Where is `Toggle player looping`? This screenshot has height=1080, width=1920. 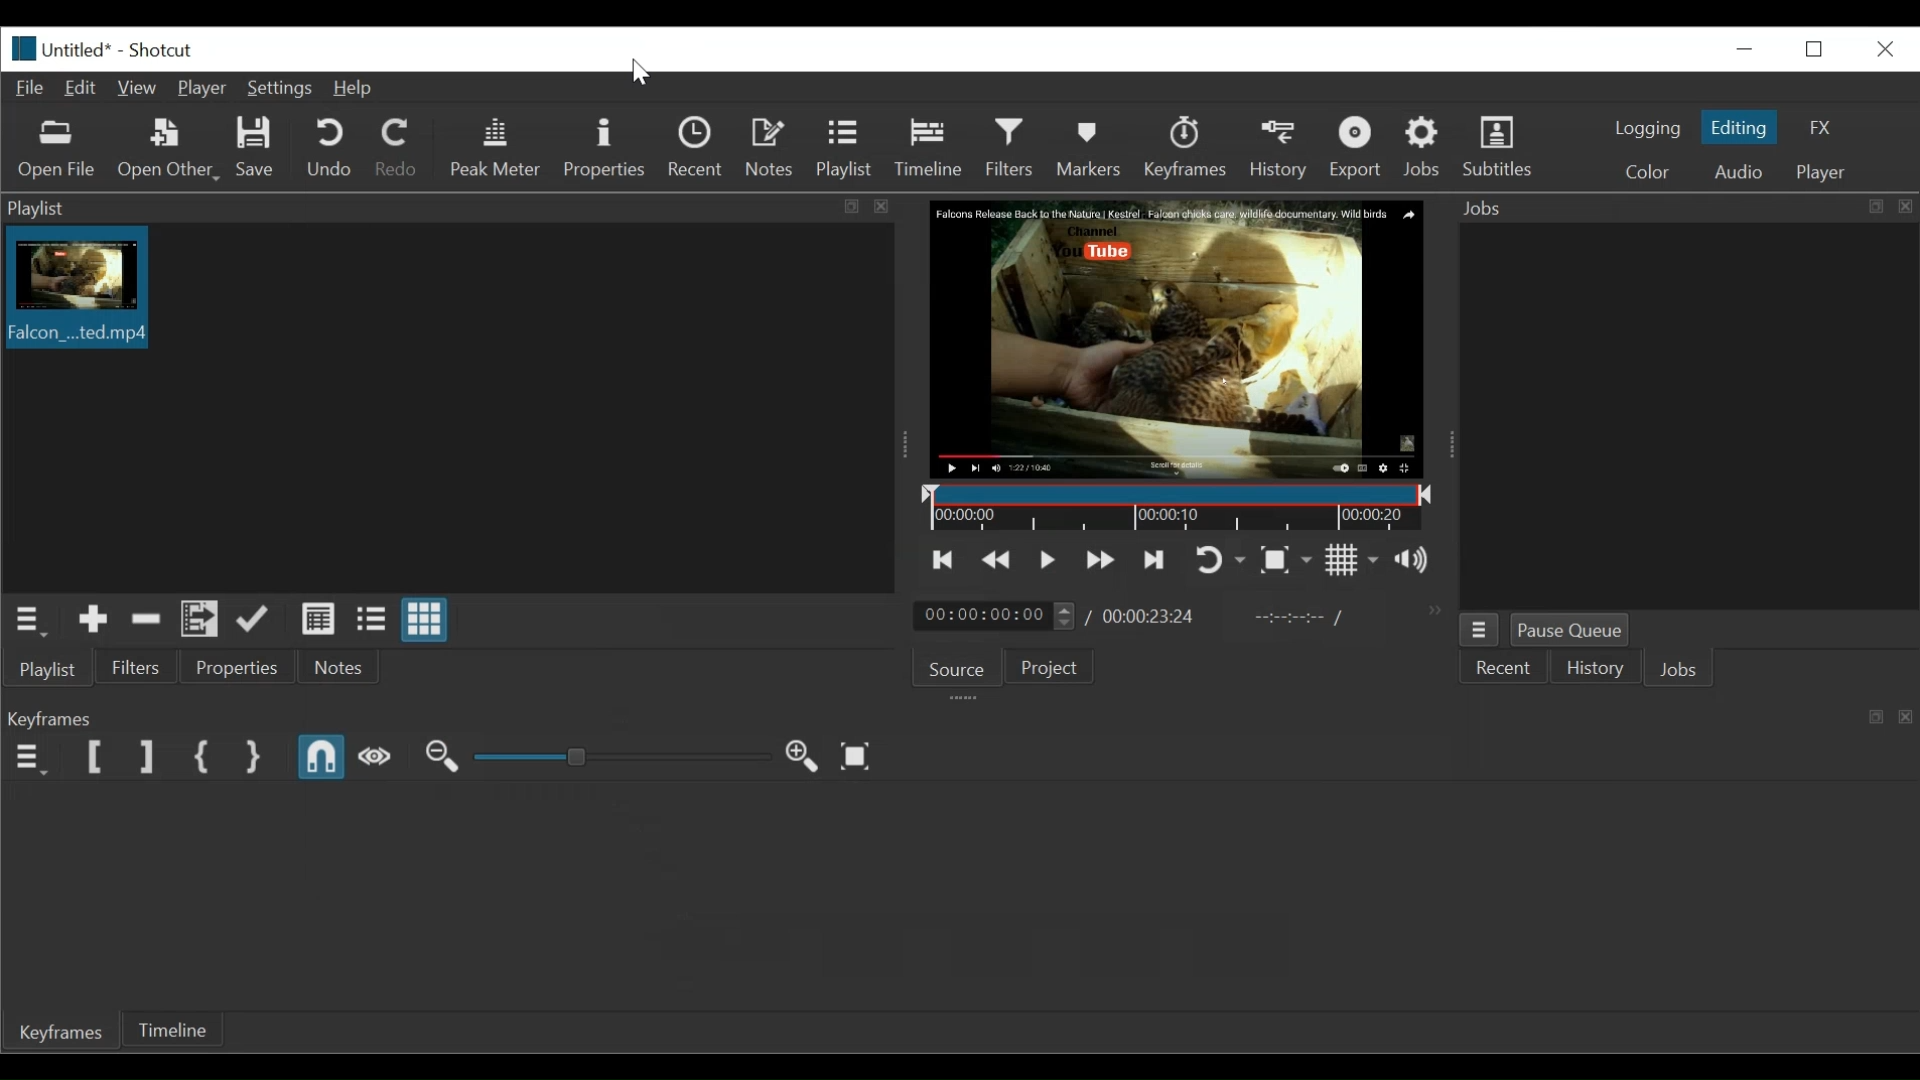
Toggle player looping is located at coordinates (1220, 561).